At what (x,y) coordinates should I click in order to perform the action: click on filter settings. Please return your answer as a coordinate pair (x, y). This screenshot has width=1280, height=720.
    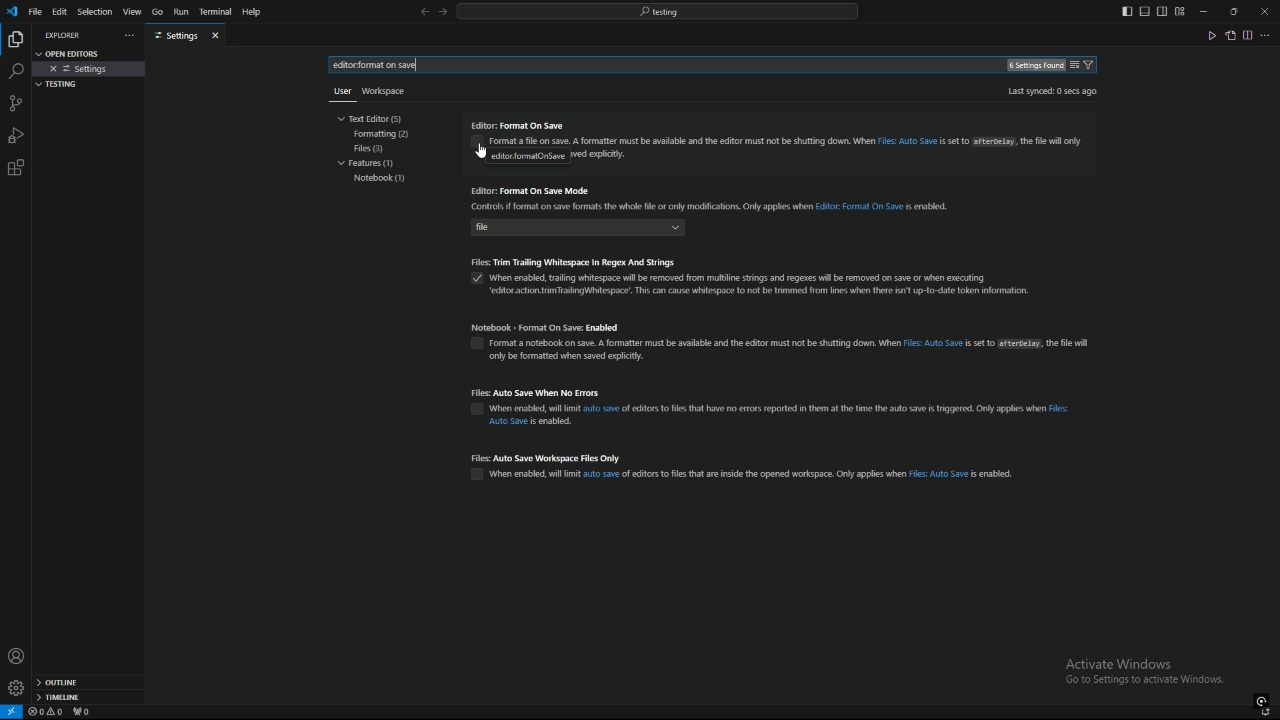
    Looking at the image, I should click on (1092, 65).